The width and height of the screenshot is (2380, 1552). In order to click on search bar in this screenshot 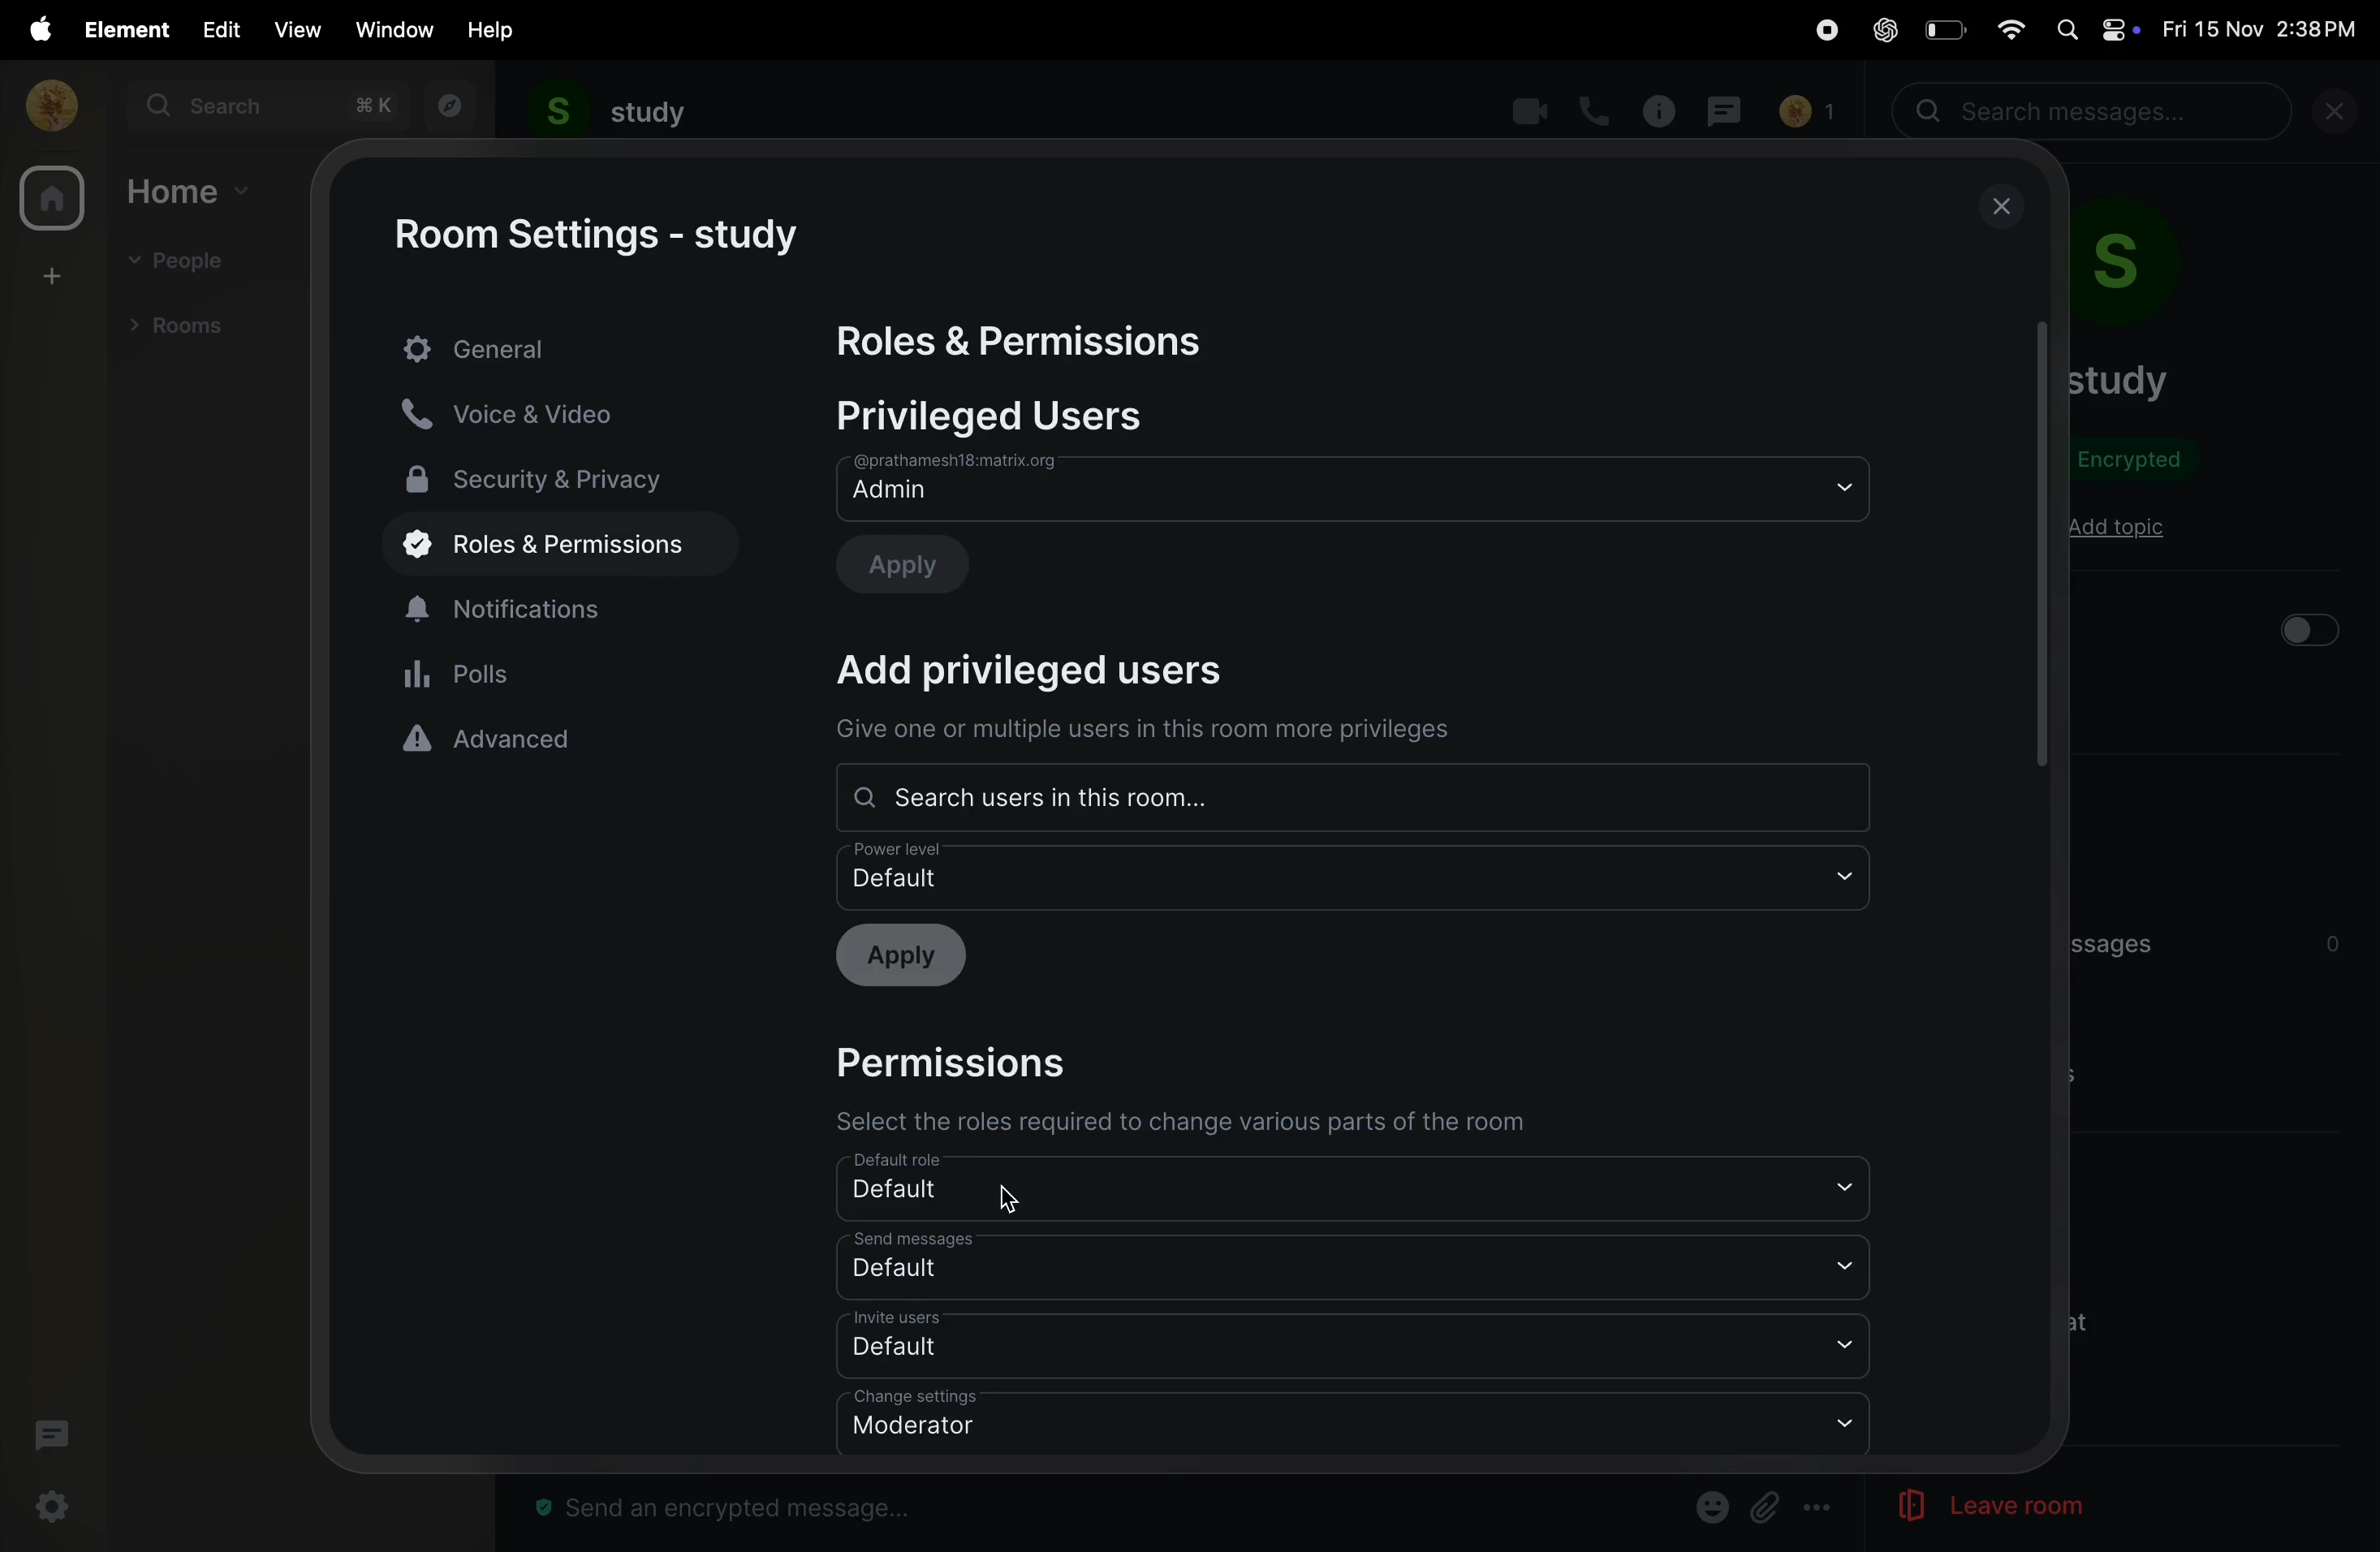, I will do `click(2096, 112)`.